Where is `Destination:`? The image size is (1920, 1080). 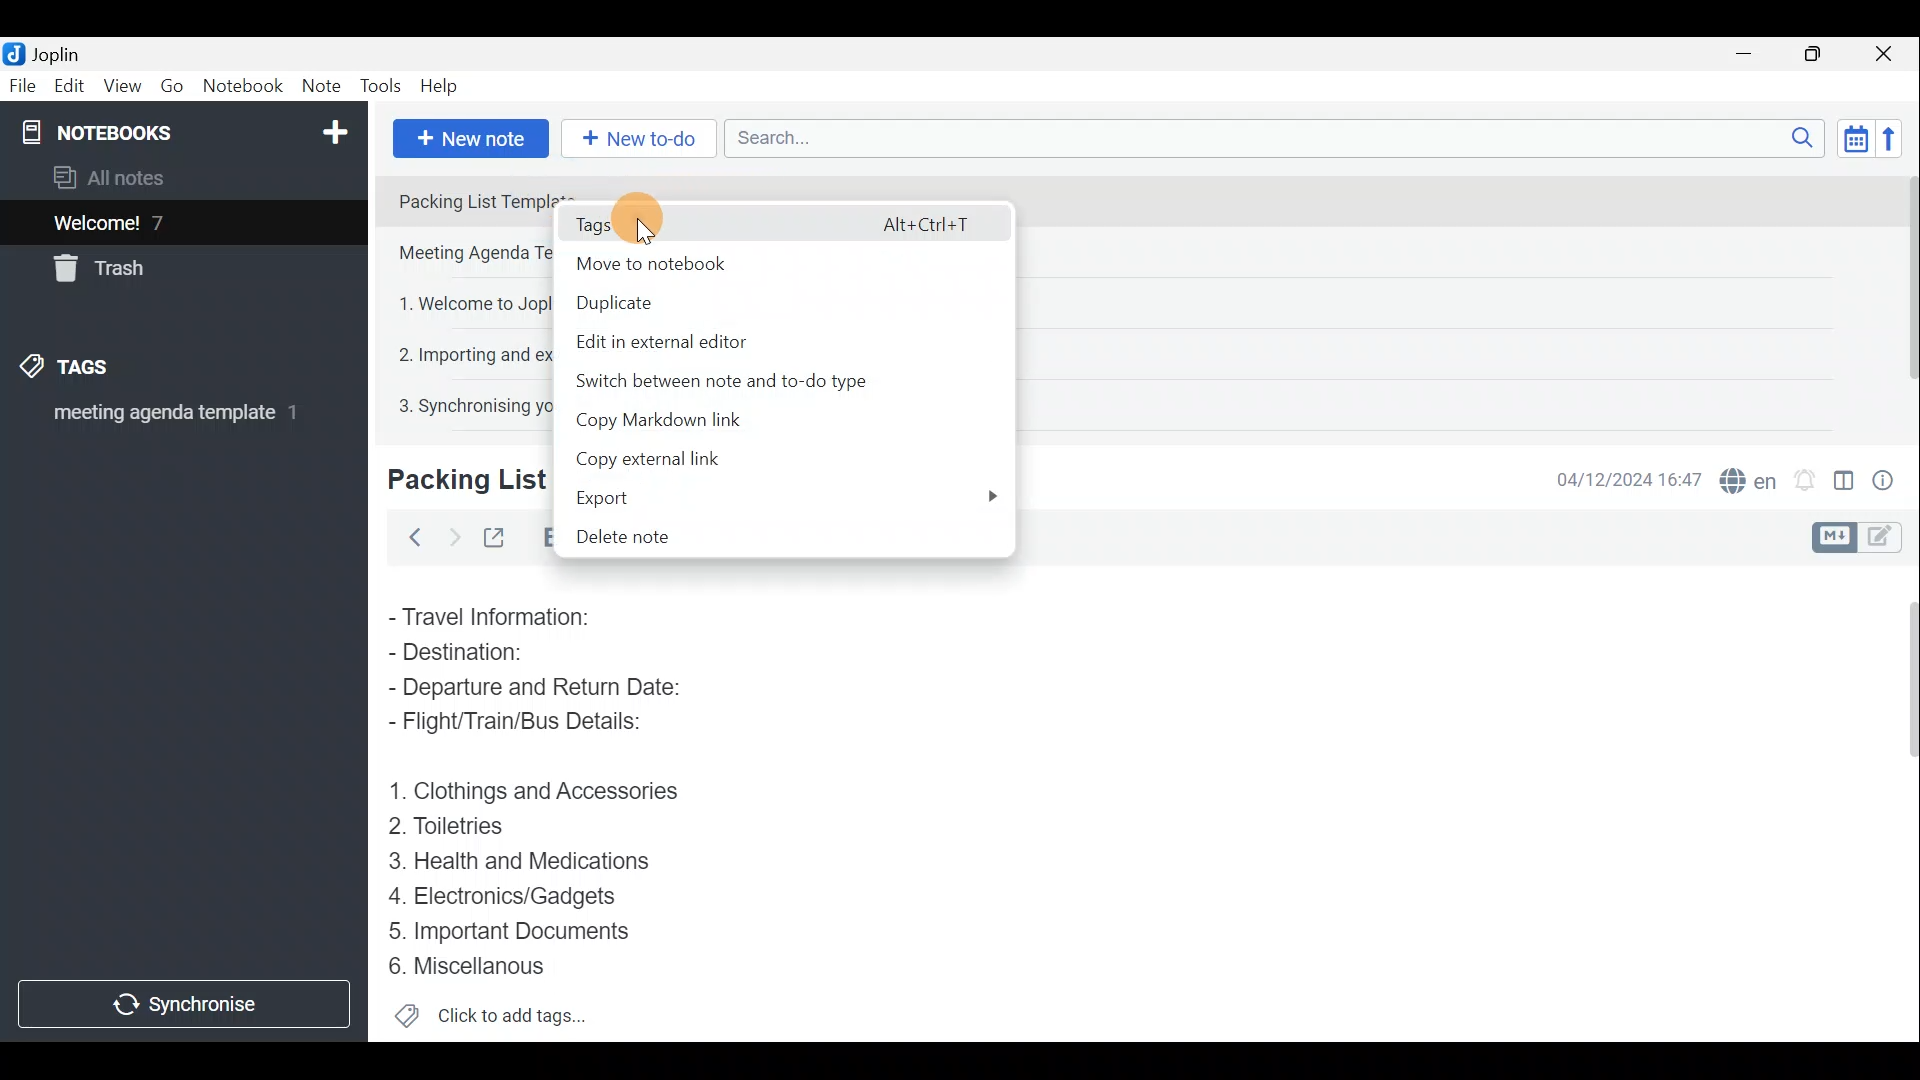
Destination: is located at coordinates (498, 652).